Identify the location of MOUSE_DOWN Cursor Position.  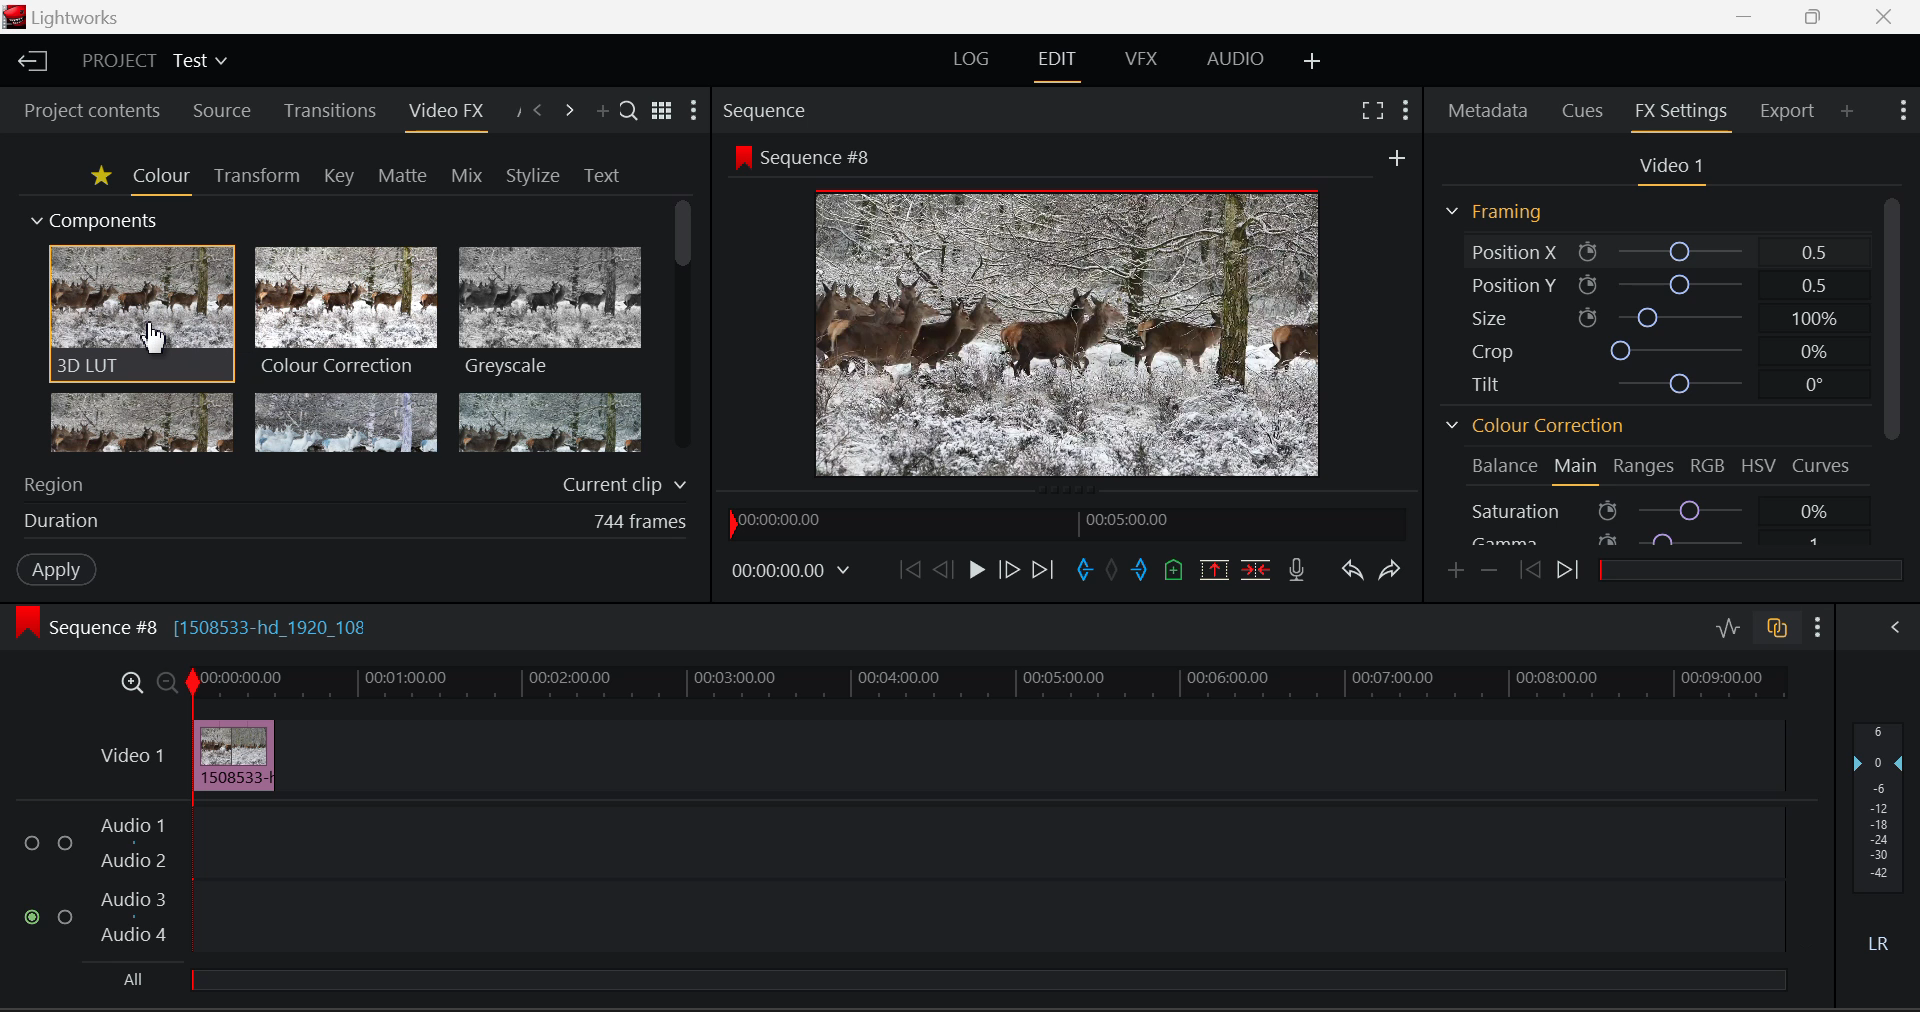
(154, 339).